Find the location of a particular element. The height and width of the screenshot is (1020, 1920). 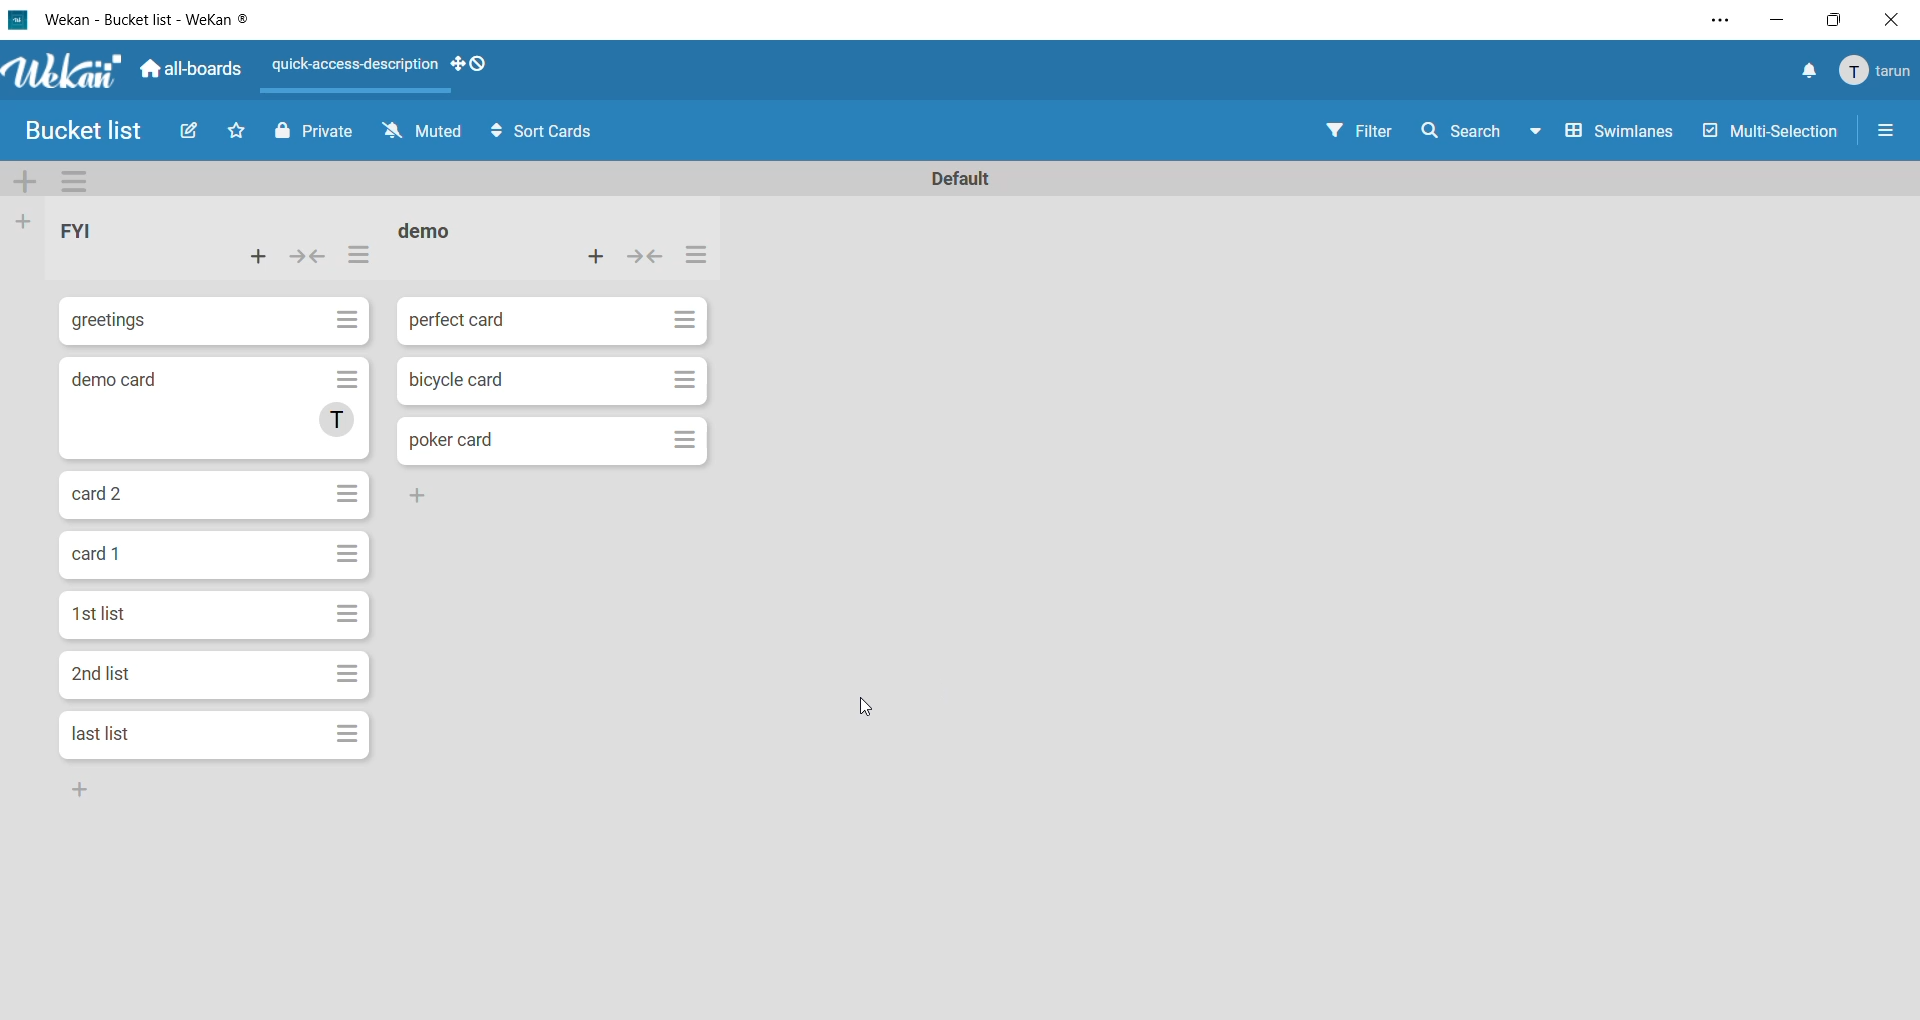

add list is located at coordinates (23, 224).